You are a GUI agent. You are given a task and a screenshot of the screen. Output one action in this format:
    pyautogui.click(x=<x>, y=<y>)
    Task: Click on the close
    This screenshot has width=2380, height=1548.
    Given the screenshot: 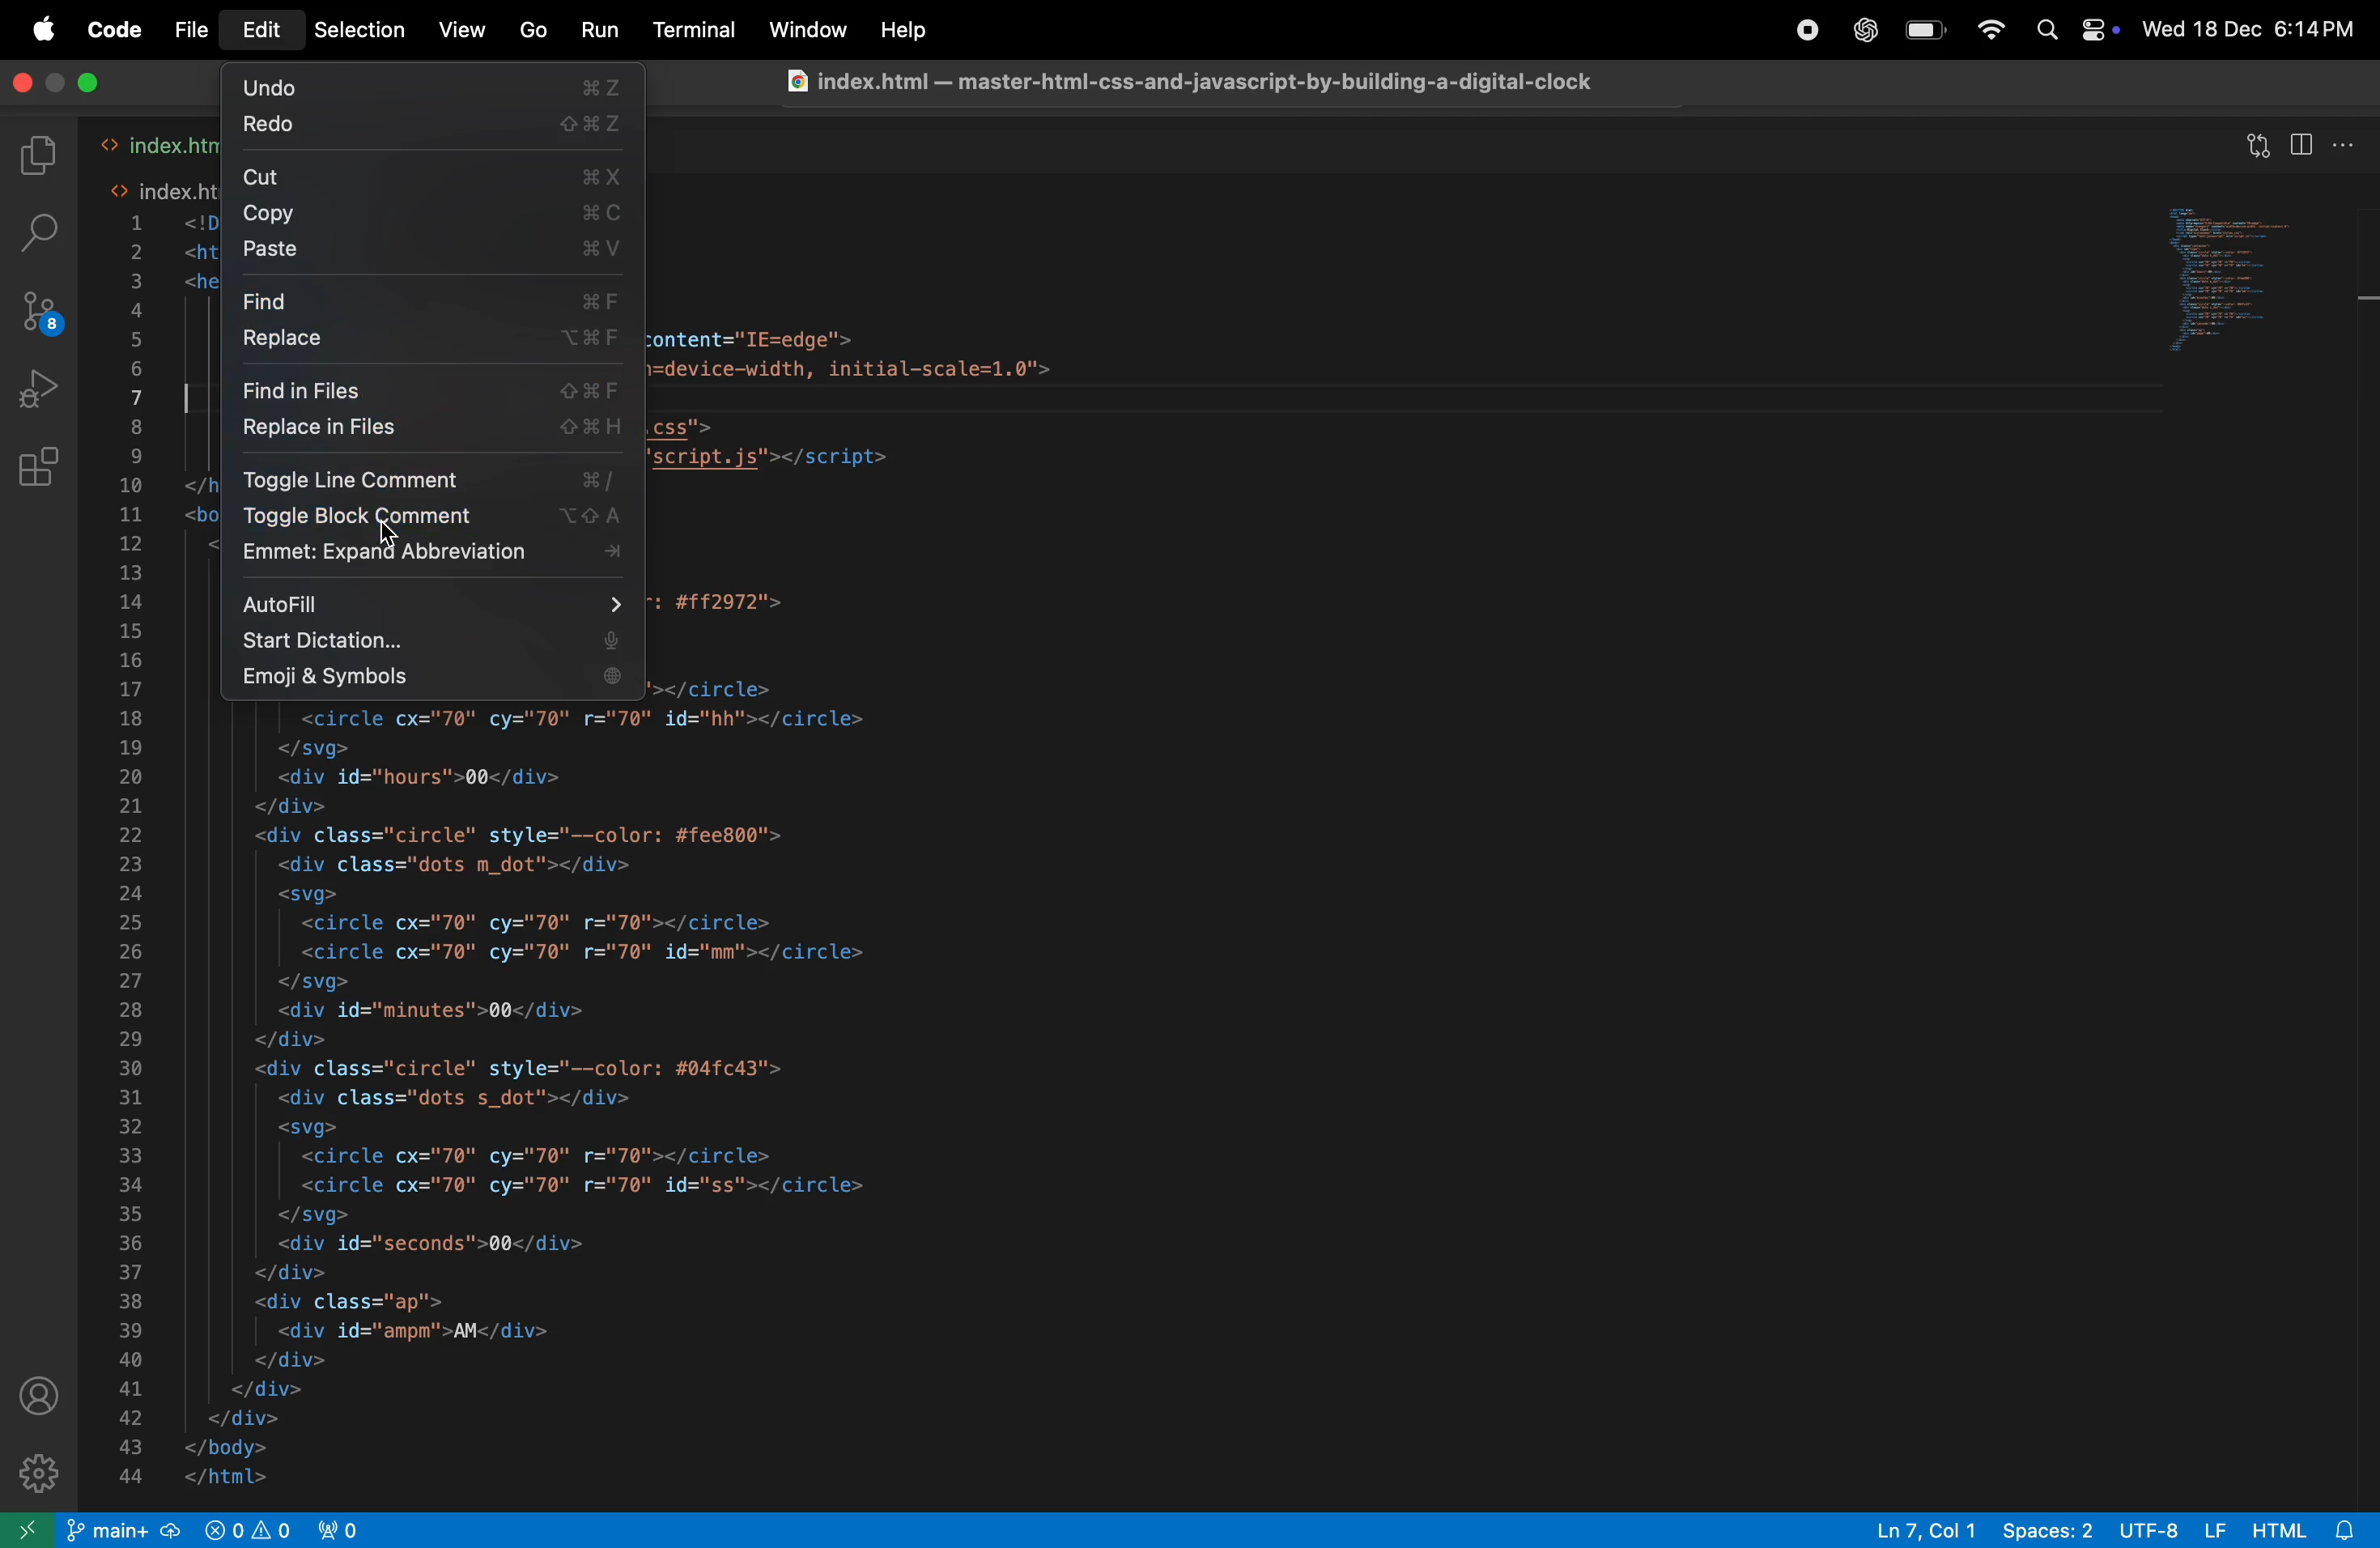 What is the action you would take?
    pyautogui.click(x=32, y=83)
    